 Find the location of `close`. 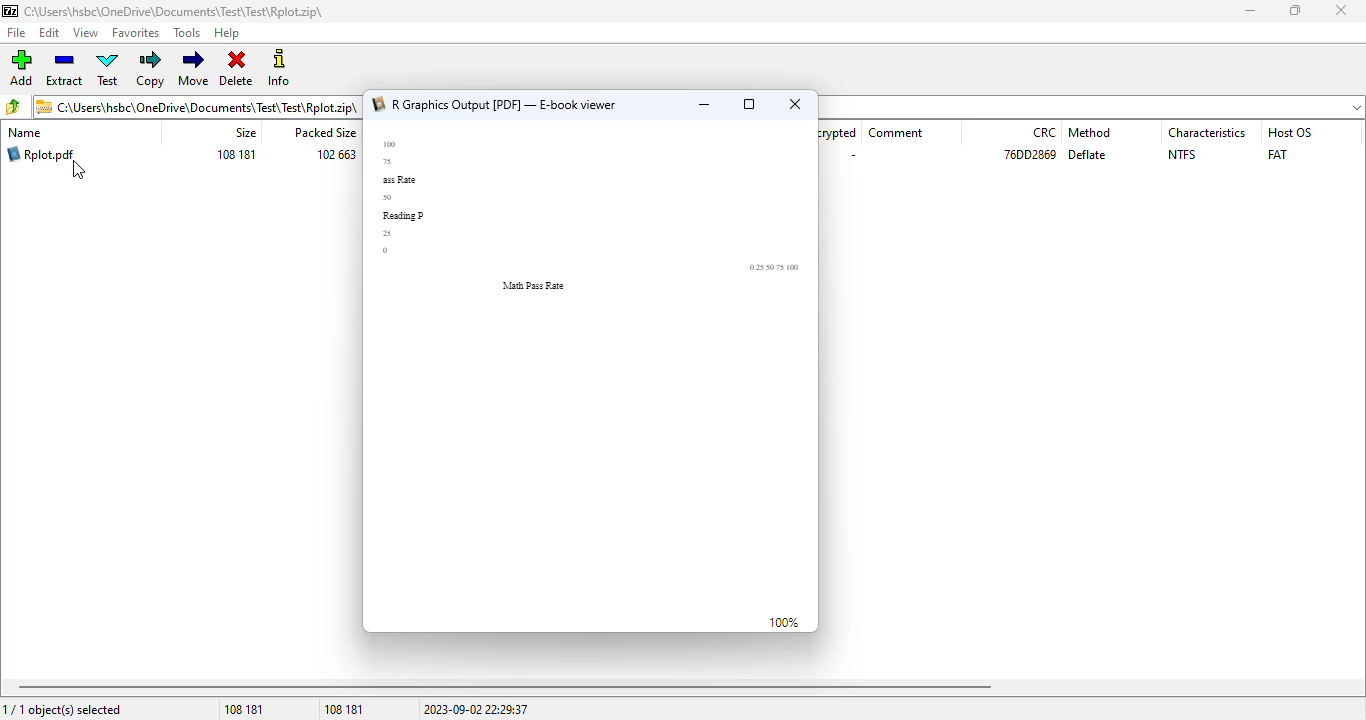

close is located at coordinates (1340, 10).